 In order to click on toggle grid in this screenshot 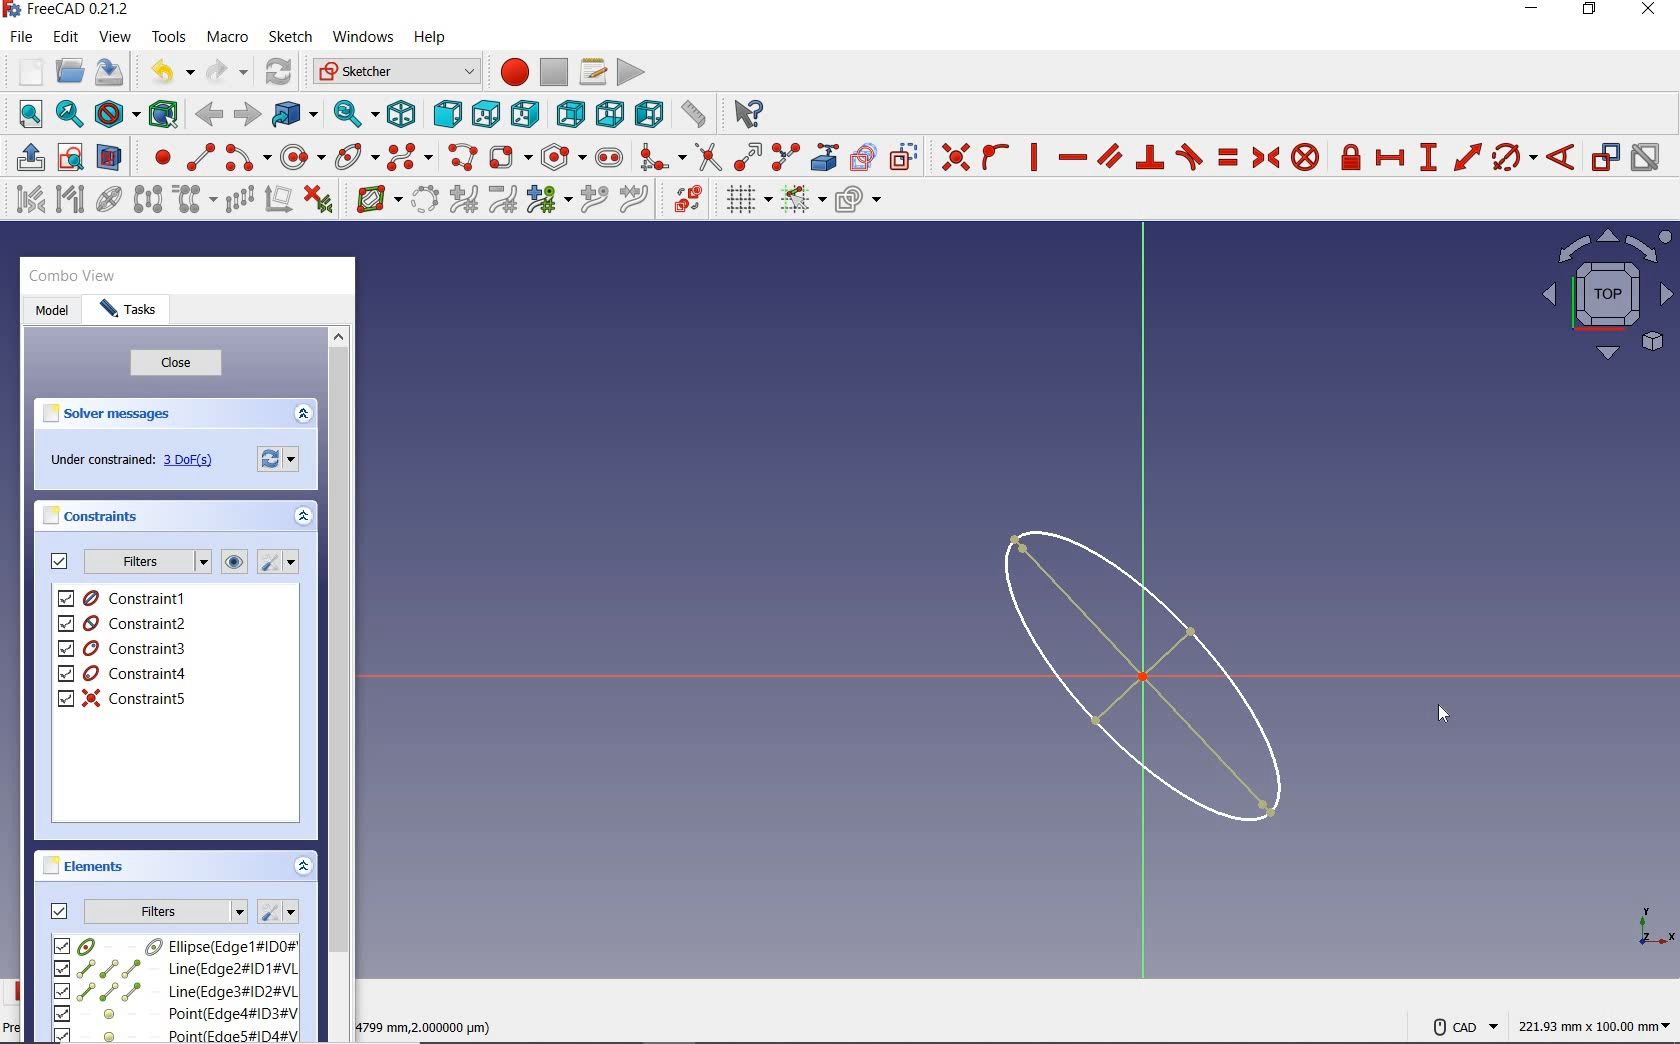, I will do `click(746, 199)`.